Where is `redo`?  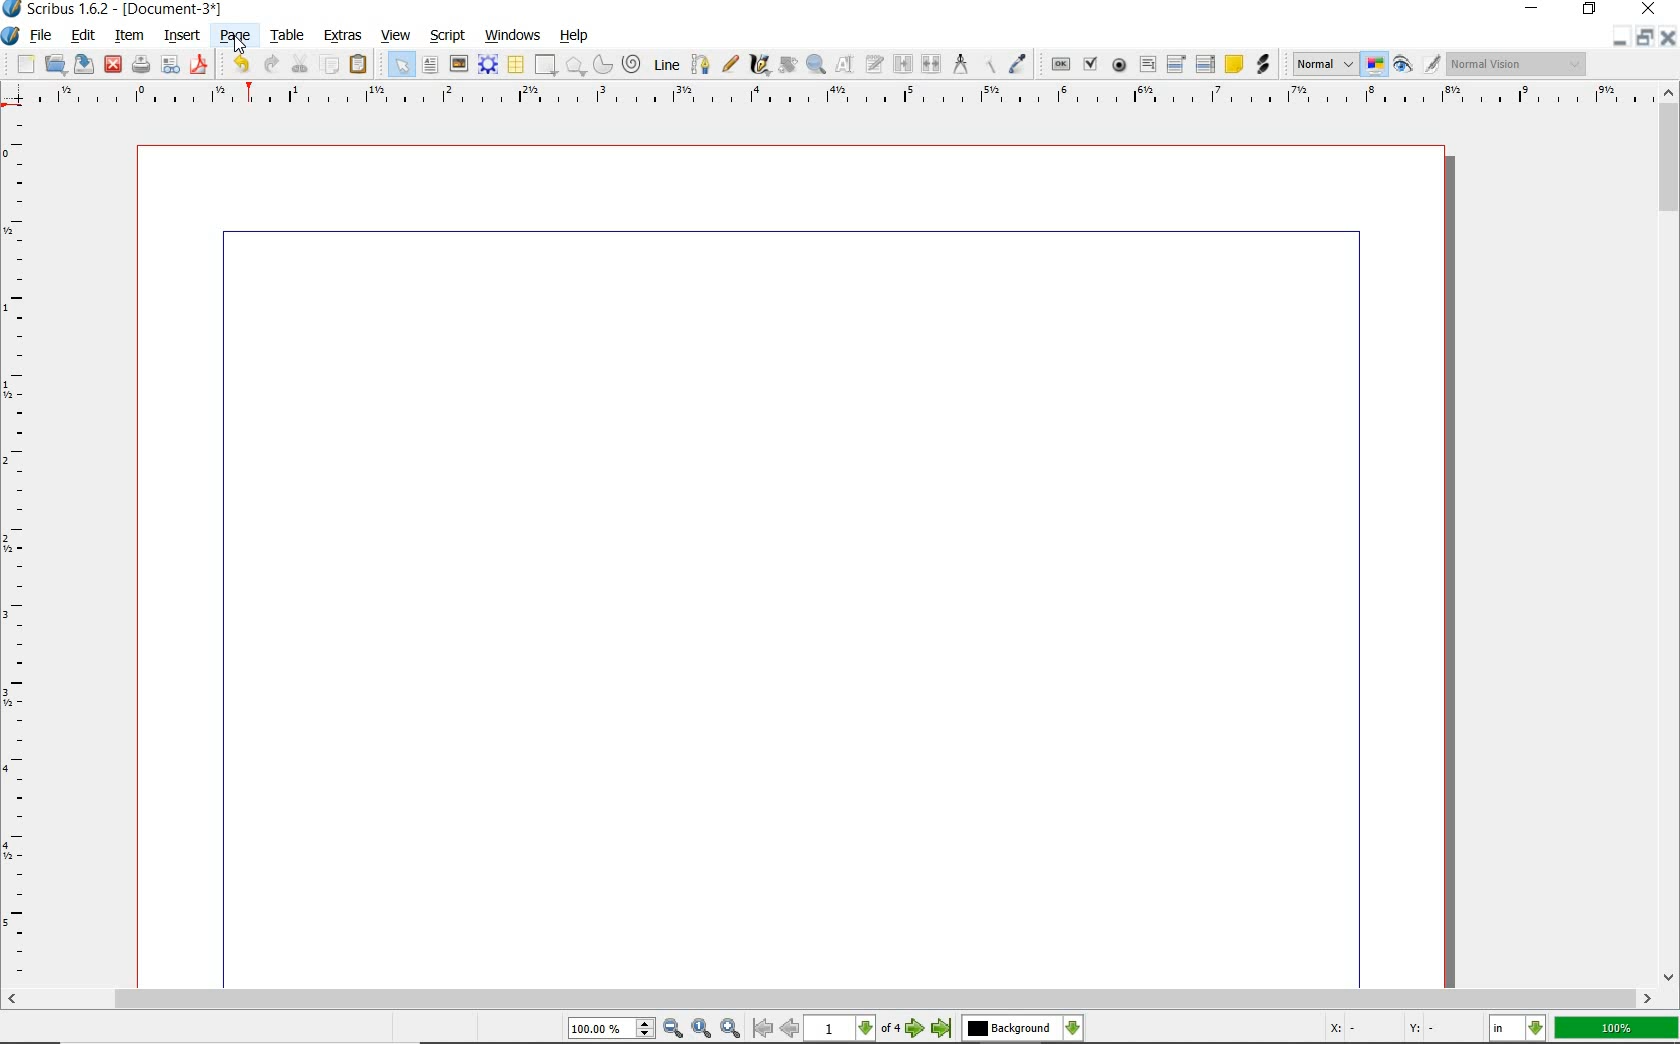
redo is located at coordinates (268, 63).